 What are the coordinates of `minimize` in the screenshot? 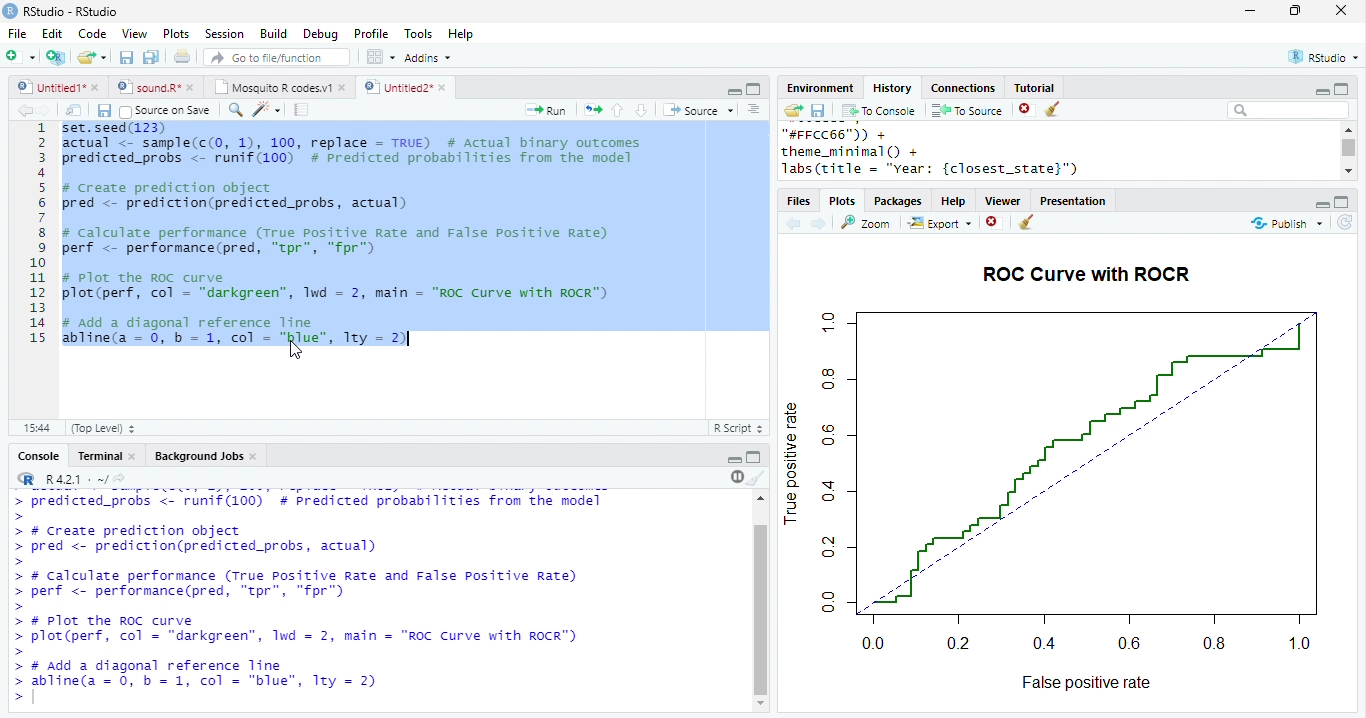 It's located at (1249, 10).